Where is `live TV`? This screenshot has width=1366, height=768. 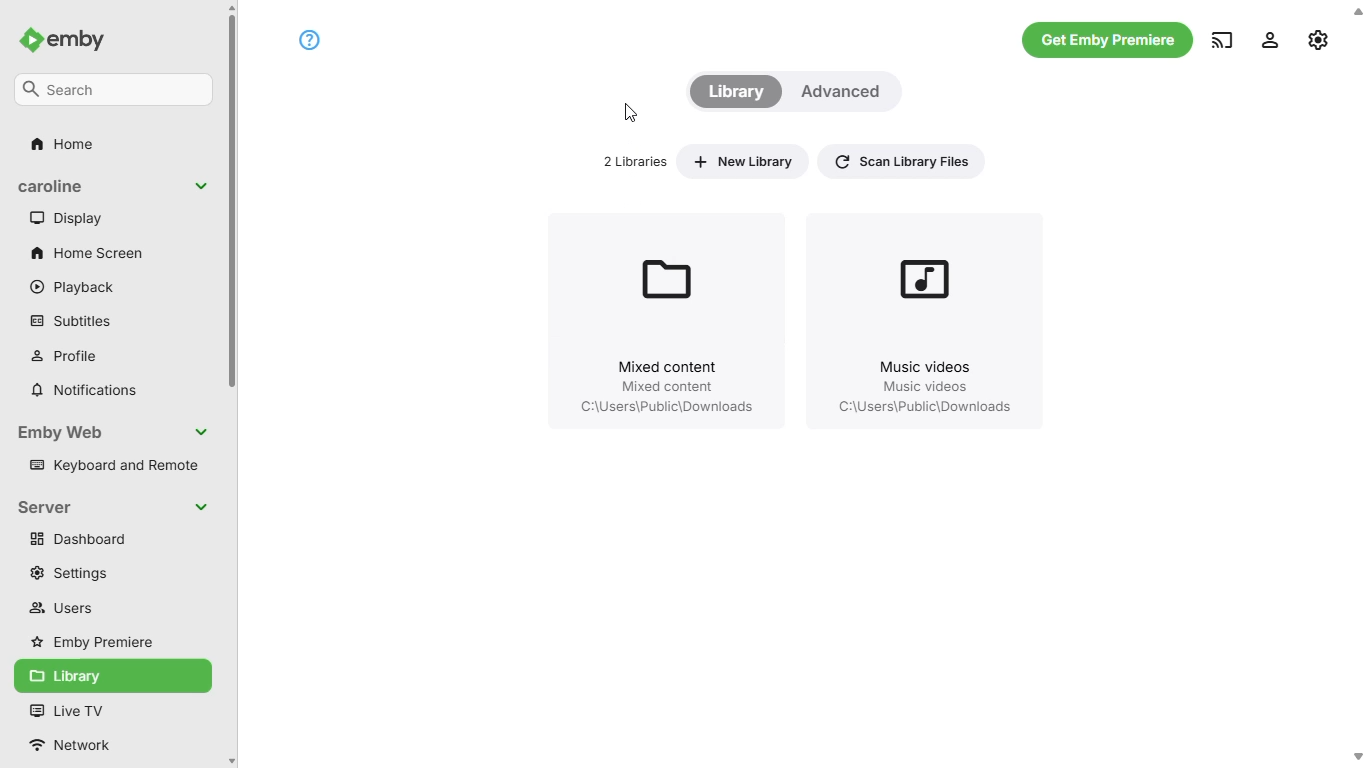 live TV is located at coordinates (68, 710).